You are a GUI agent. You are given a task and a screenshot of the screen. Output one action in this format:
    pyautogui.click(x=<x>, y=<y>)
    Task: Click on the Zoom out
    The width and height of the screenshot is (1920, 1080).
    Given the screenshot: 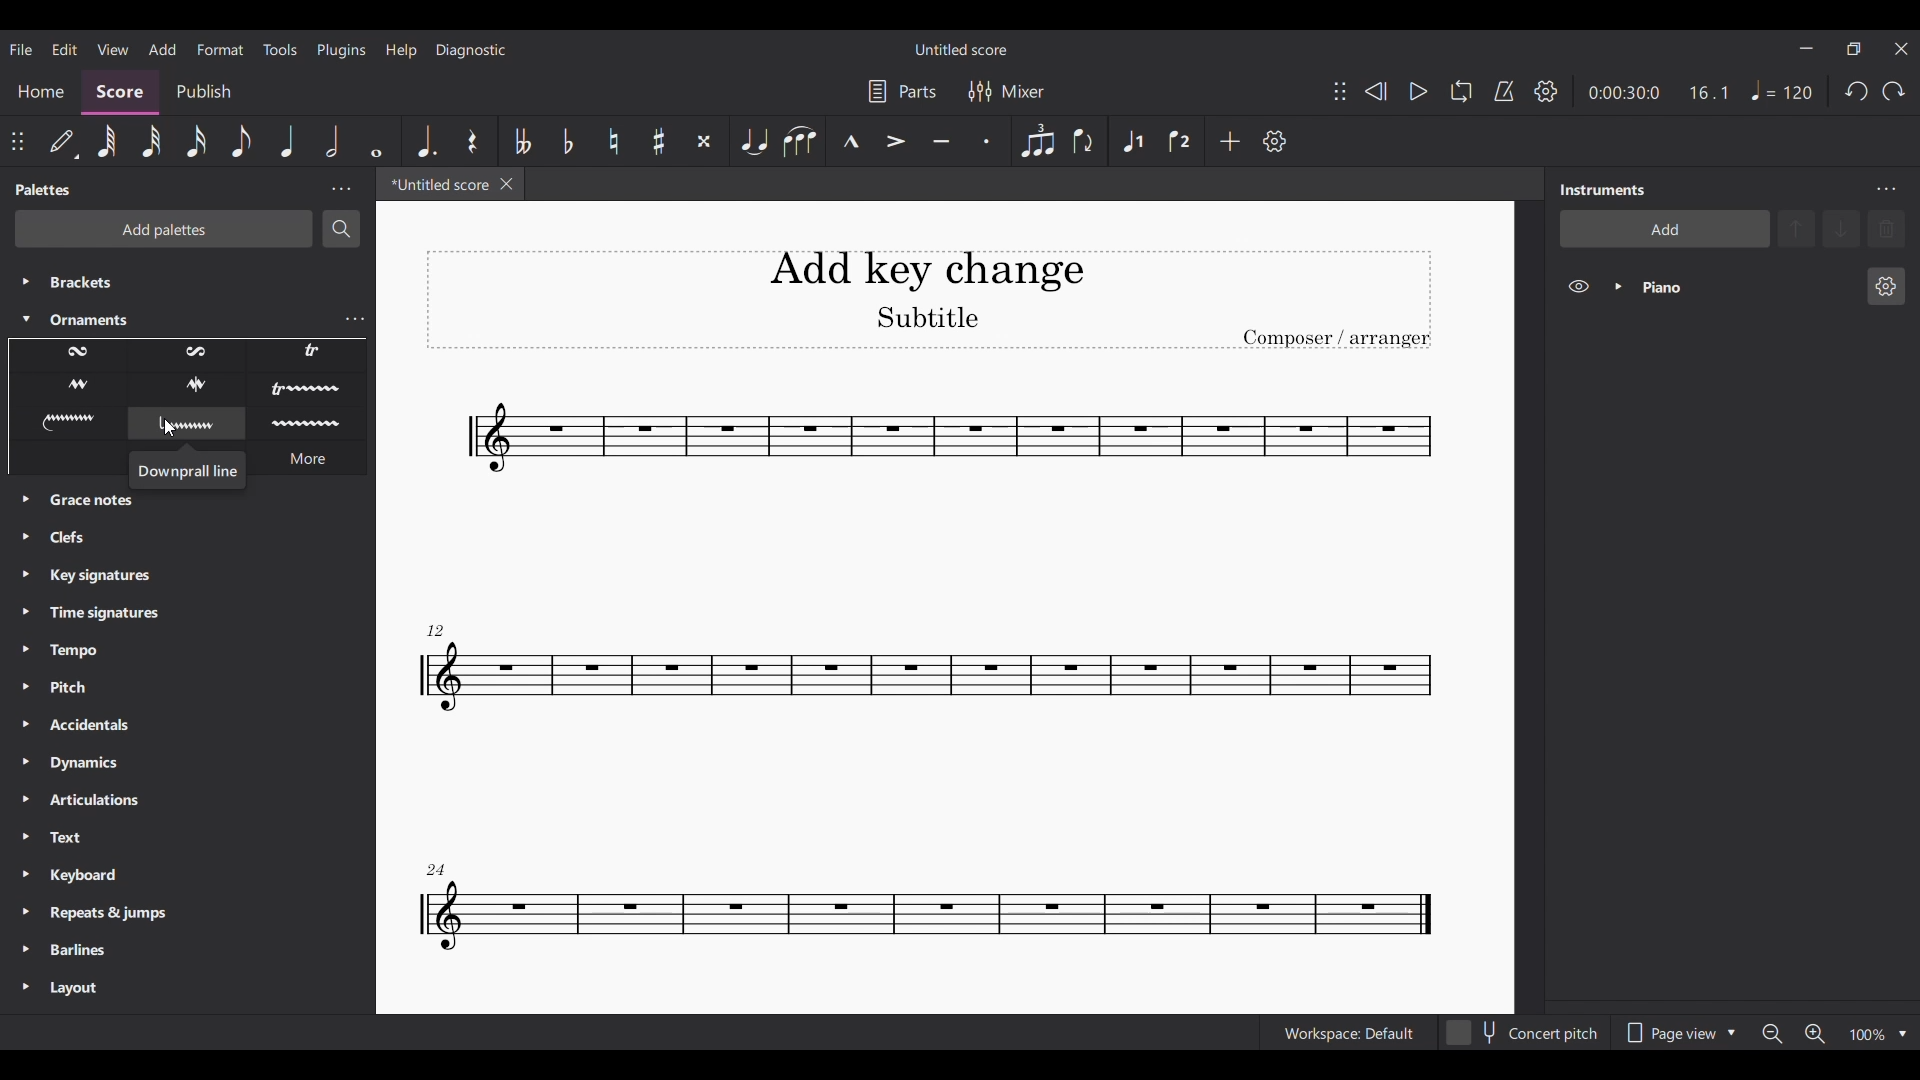 What is the action you would take?
    pyautogui.click(x=1771, y=1033)
    